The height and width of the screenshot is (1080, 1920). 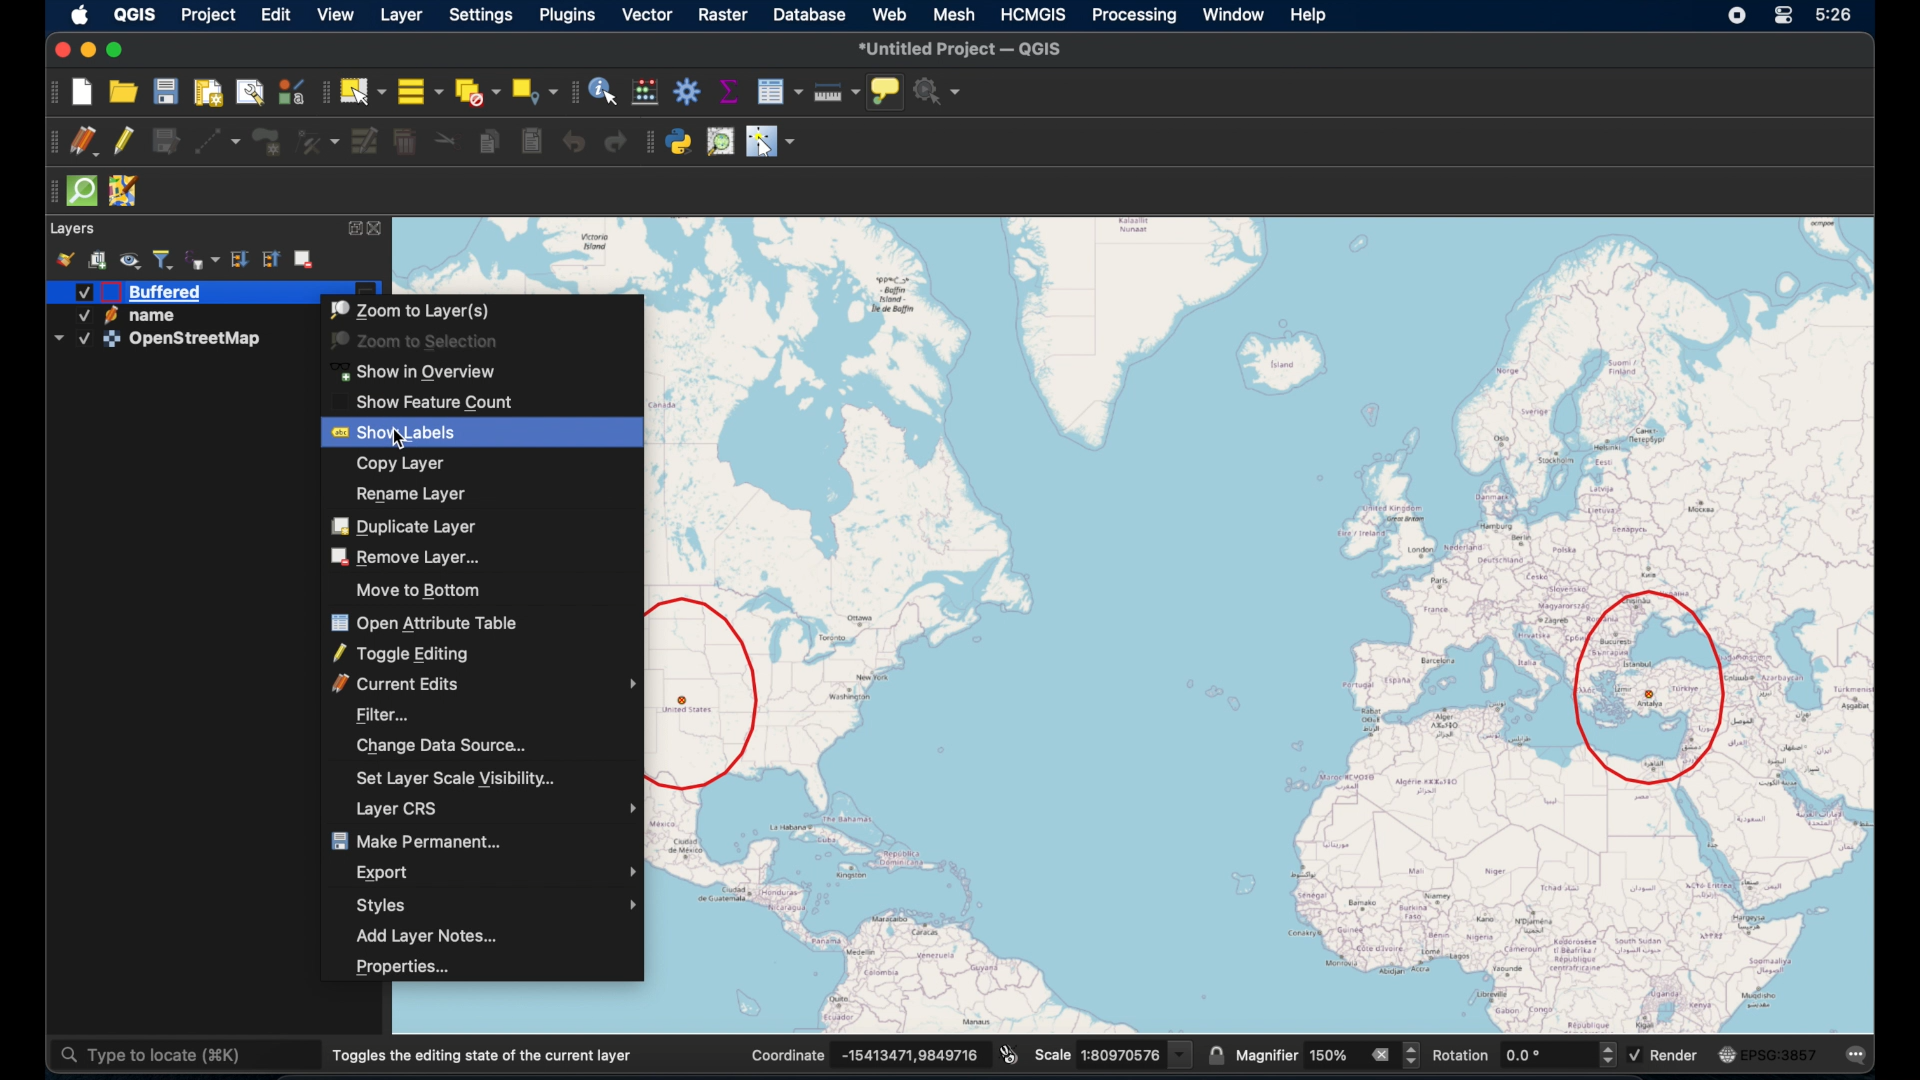 I want to click on all polygon feature, so click(x=267, y=142).